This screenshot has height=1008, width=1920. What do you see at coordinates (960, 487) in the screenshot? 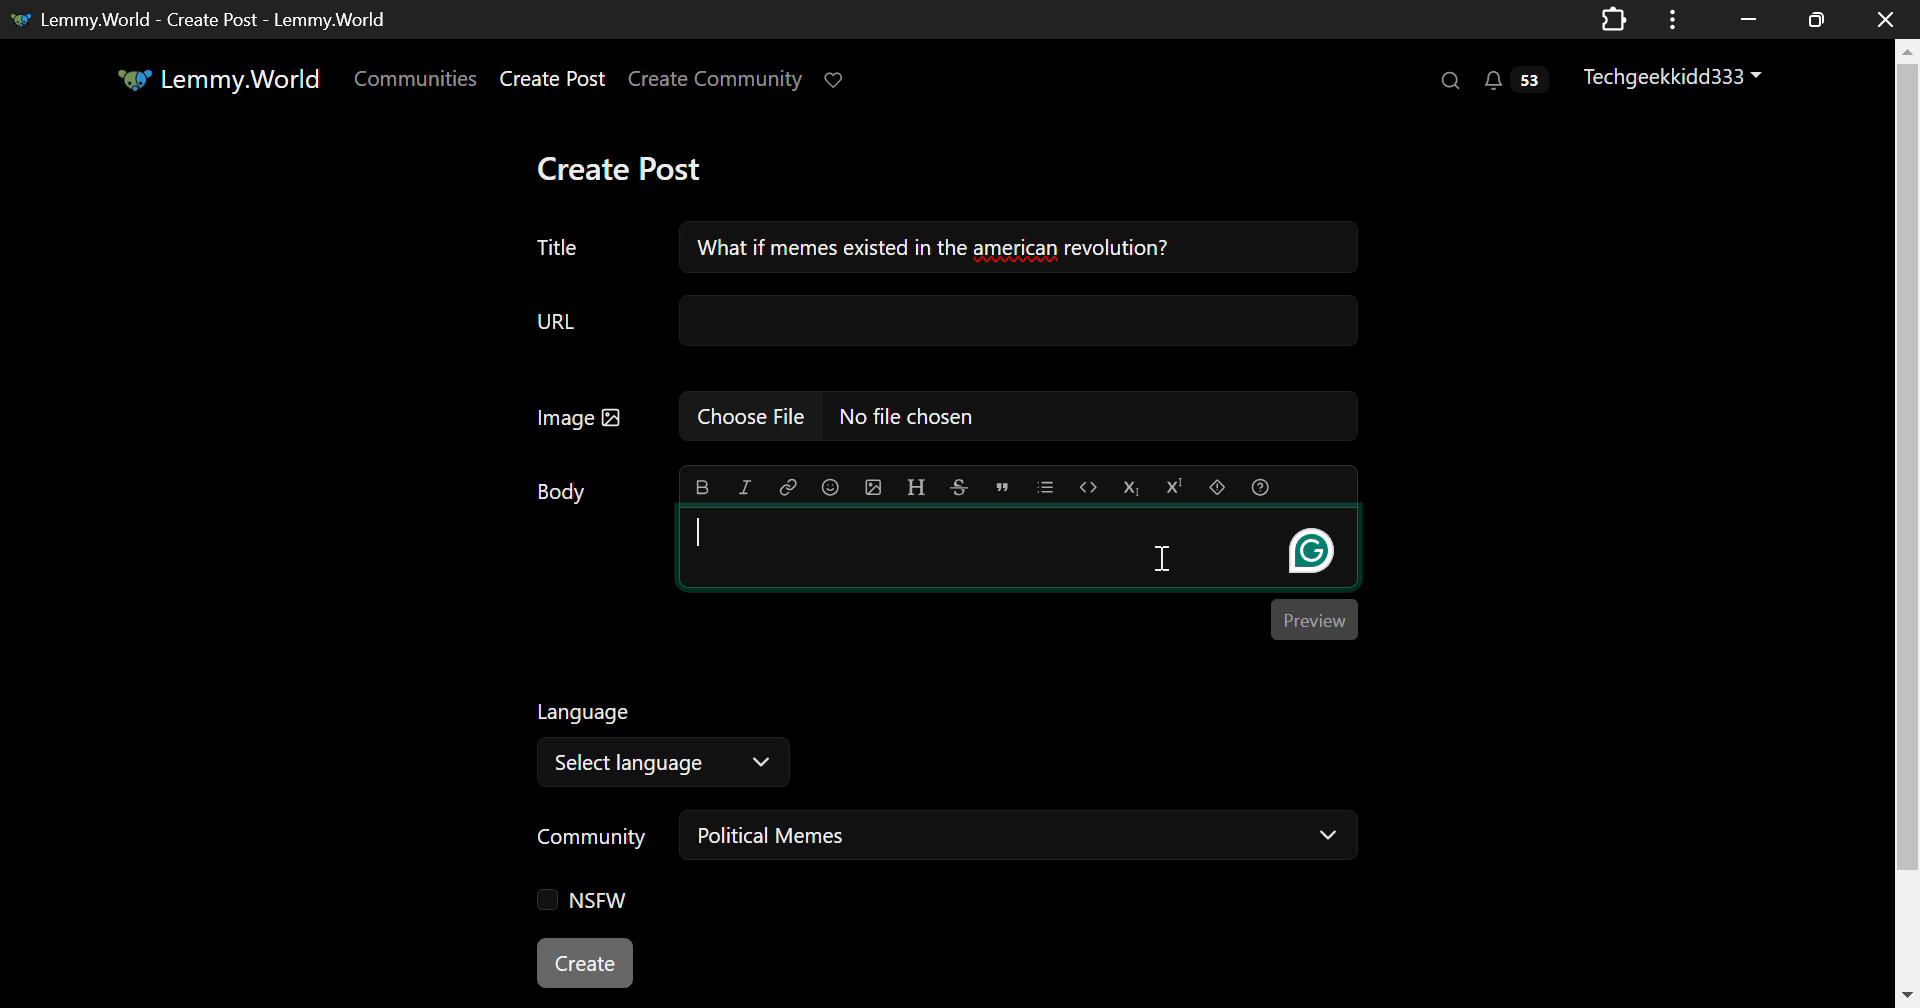
I see `Strikethrough` at bounding box center [960, 487].